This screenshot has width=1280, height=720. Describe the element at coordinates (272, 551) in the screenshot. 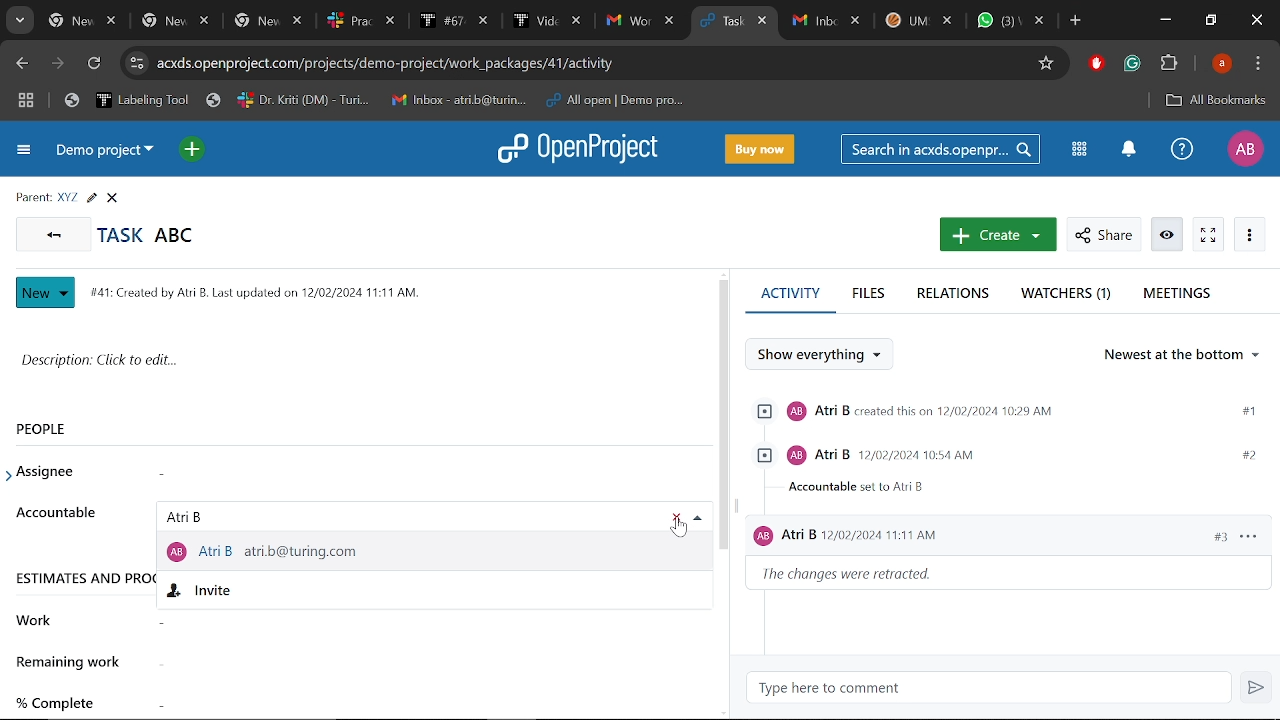

I see `Atri B  atrib@turing.com` at that location.